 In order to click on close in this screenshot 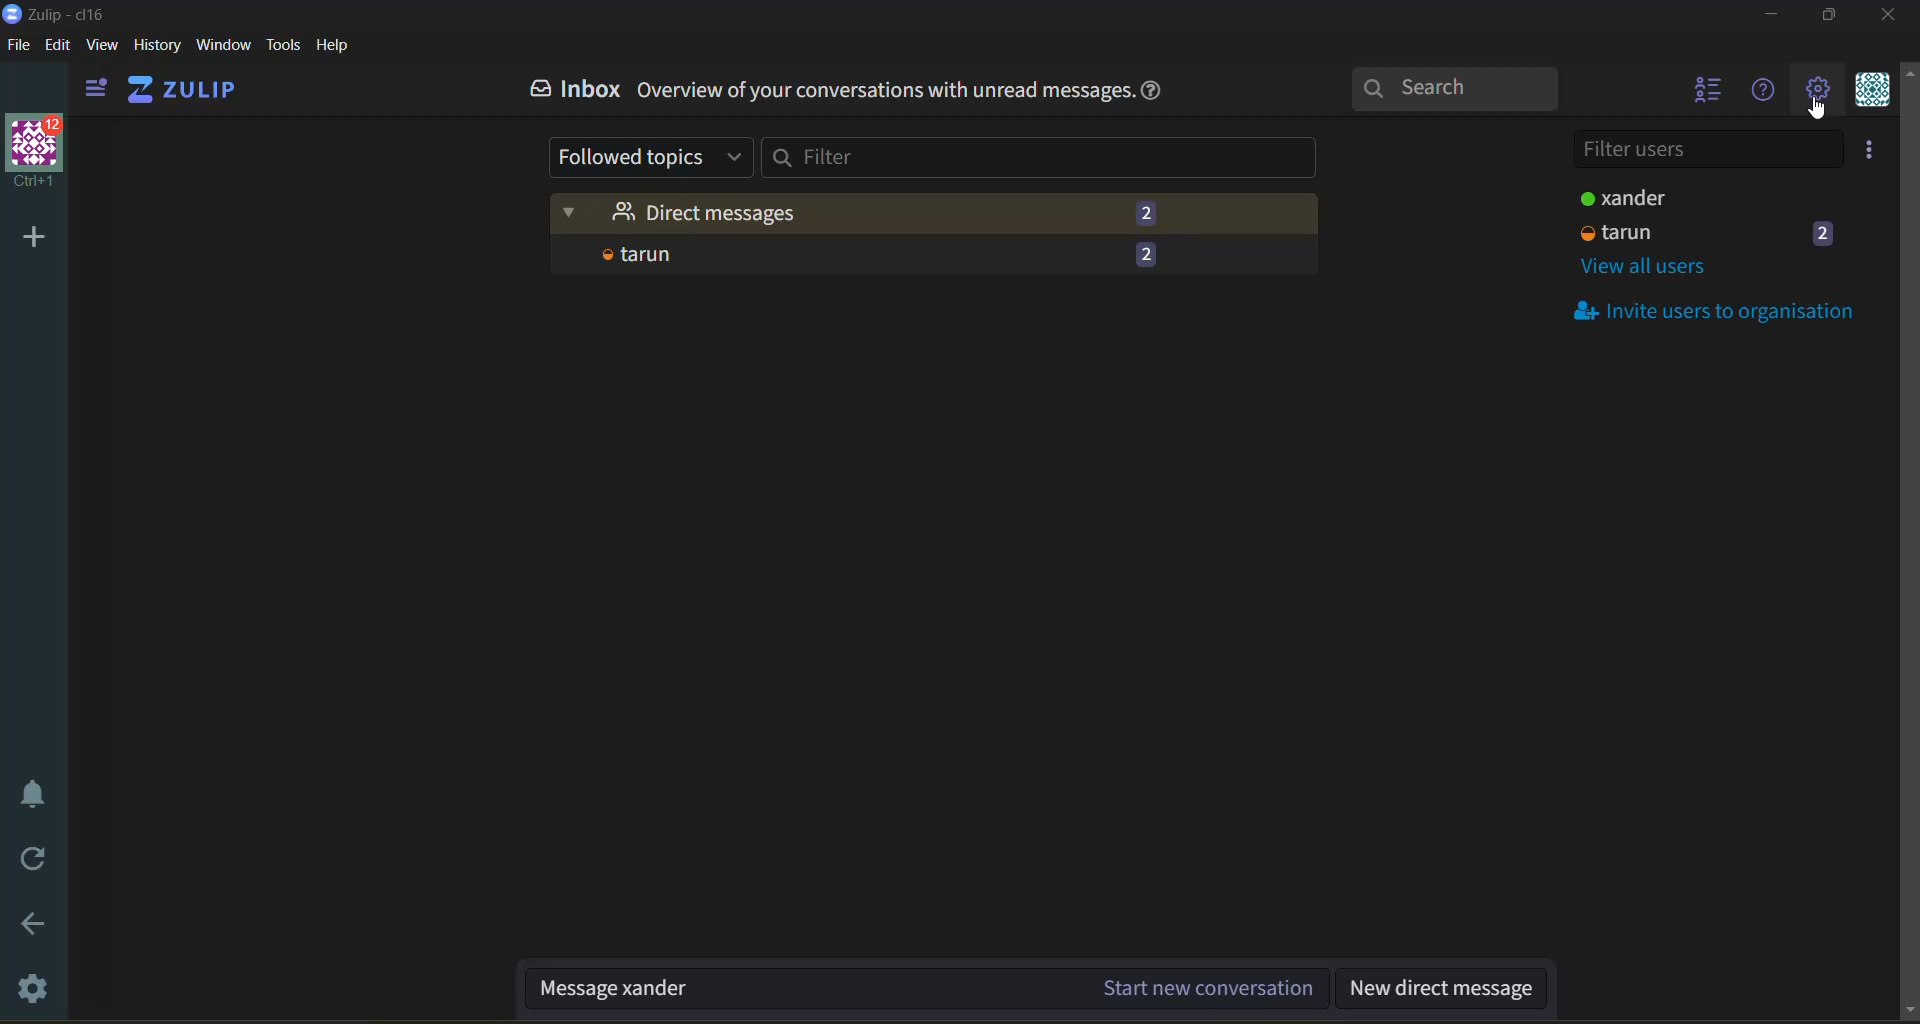, I will do `click(1892, 15)`.